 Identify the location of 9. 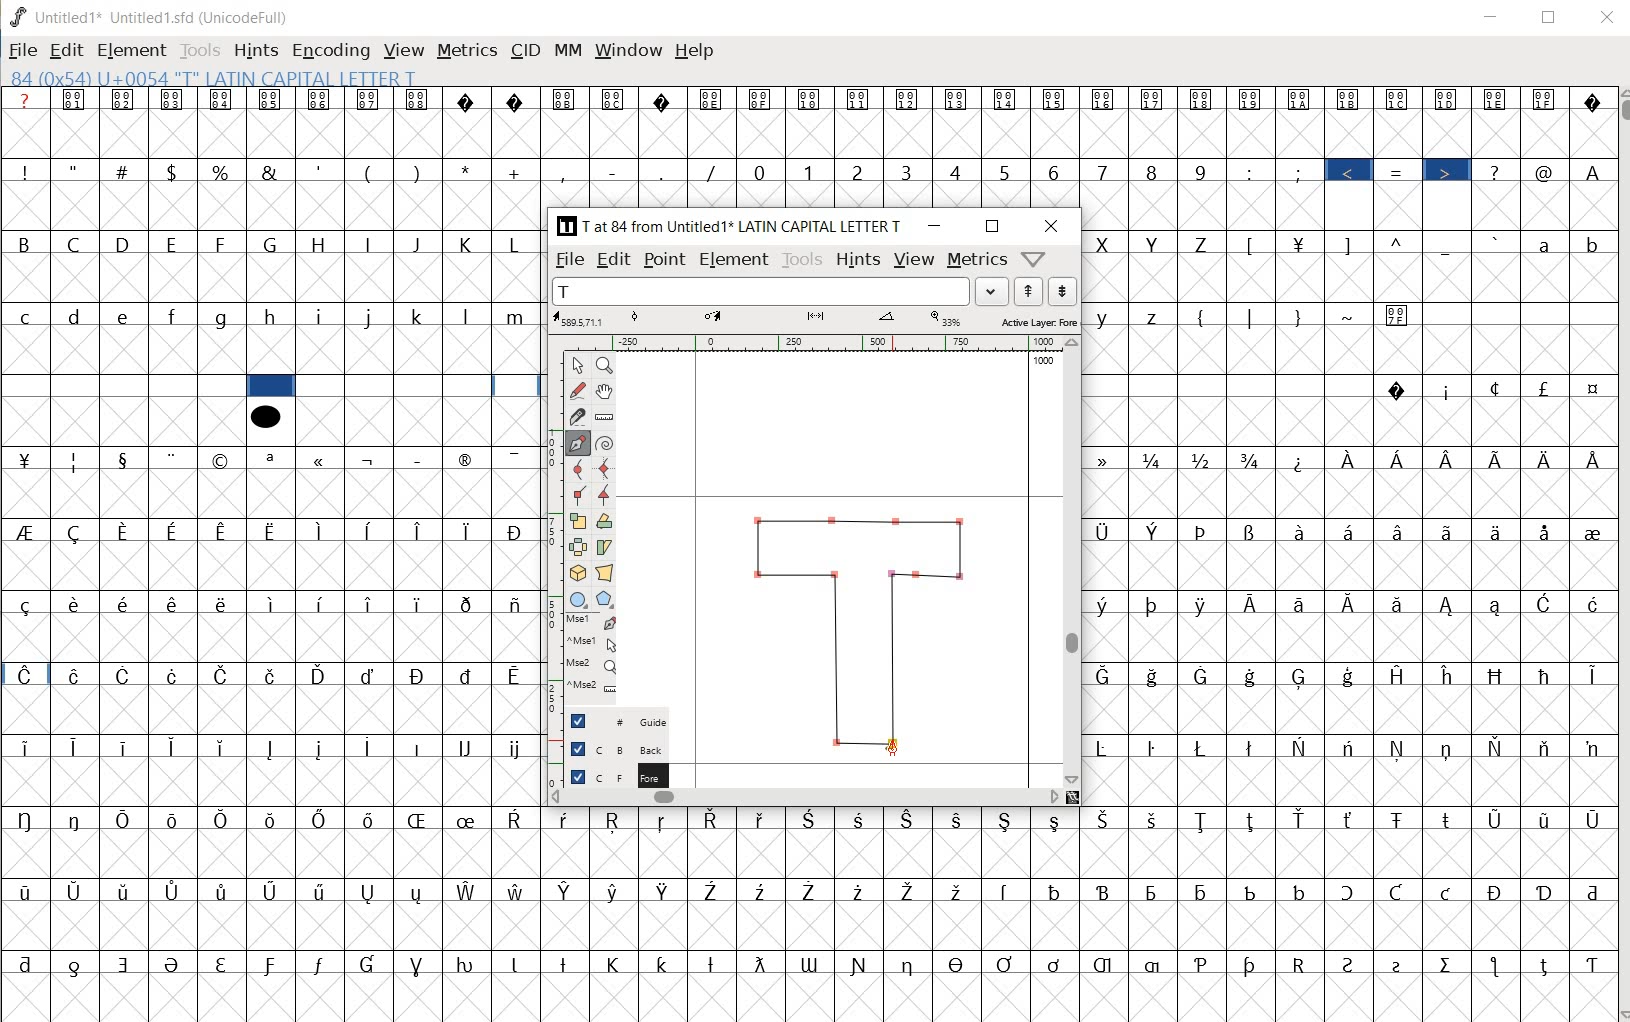
(1200, 172).